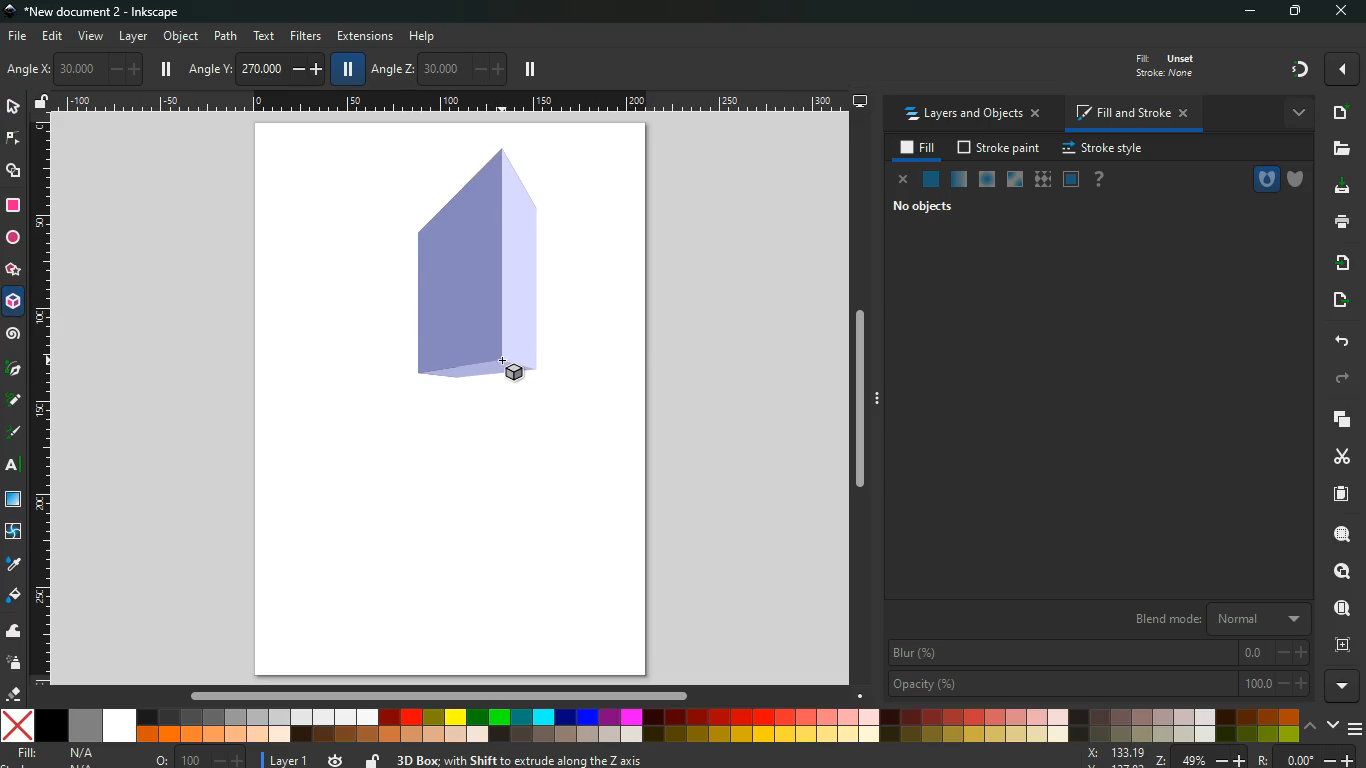 This screenshot has width=1366, height=768. I want to click on cut, so click(1342, 456).